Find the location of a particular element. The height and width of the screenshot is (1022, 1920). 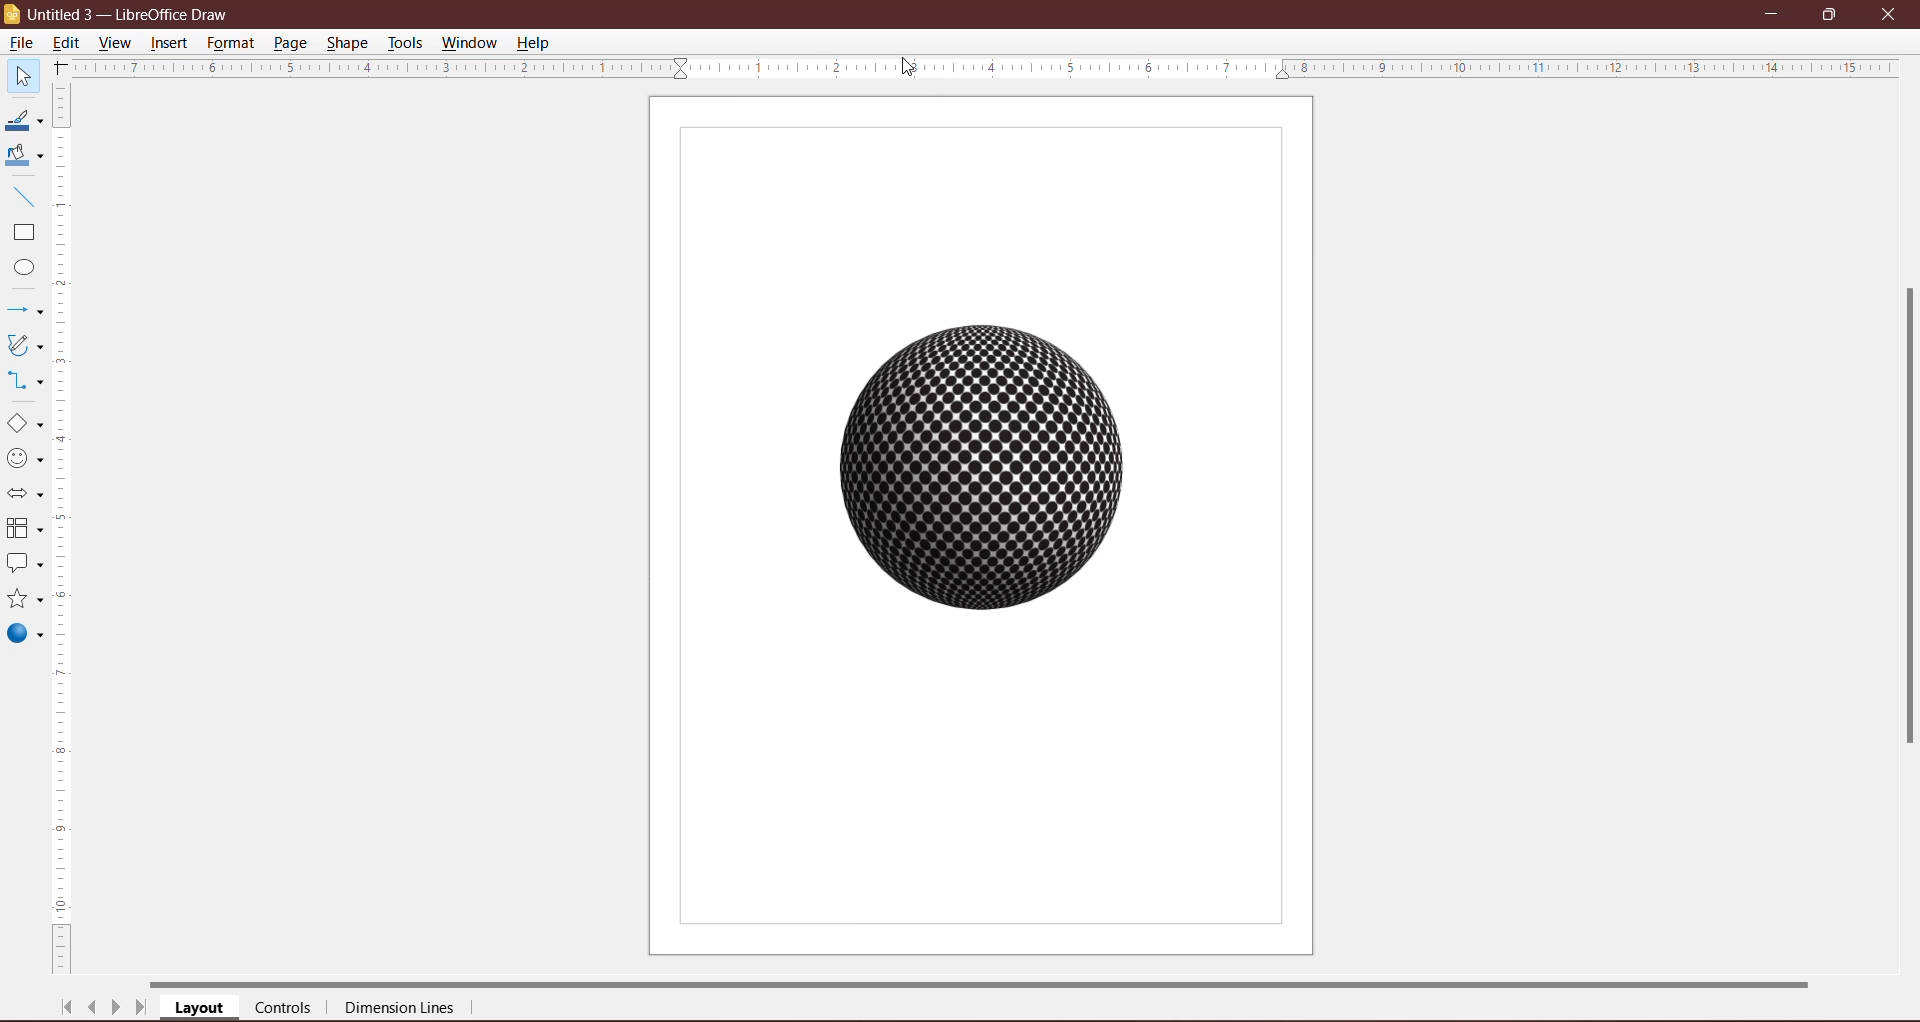

Close is located at coordinates (1888, 13).